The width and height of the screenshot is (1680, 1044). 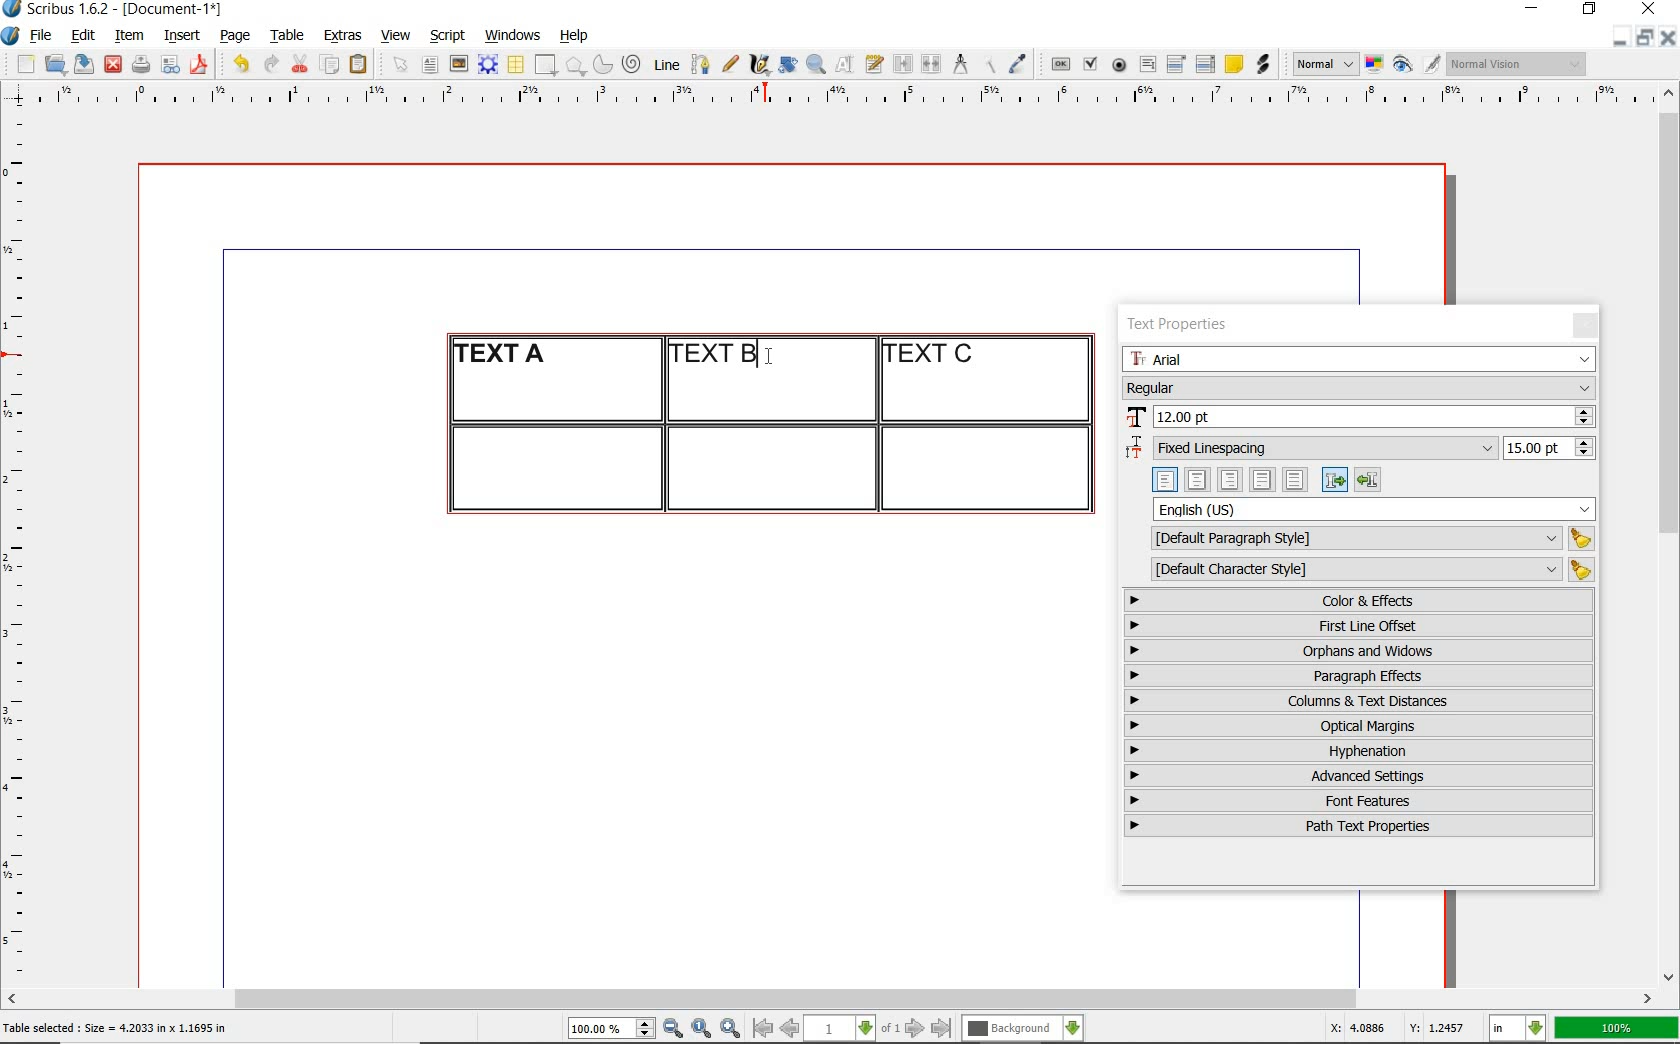 What do you see at coordinates (942, 1029) in the screenshot?
I see `go to last page` at bounding box center [942, 1029].